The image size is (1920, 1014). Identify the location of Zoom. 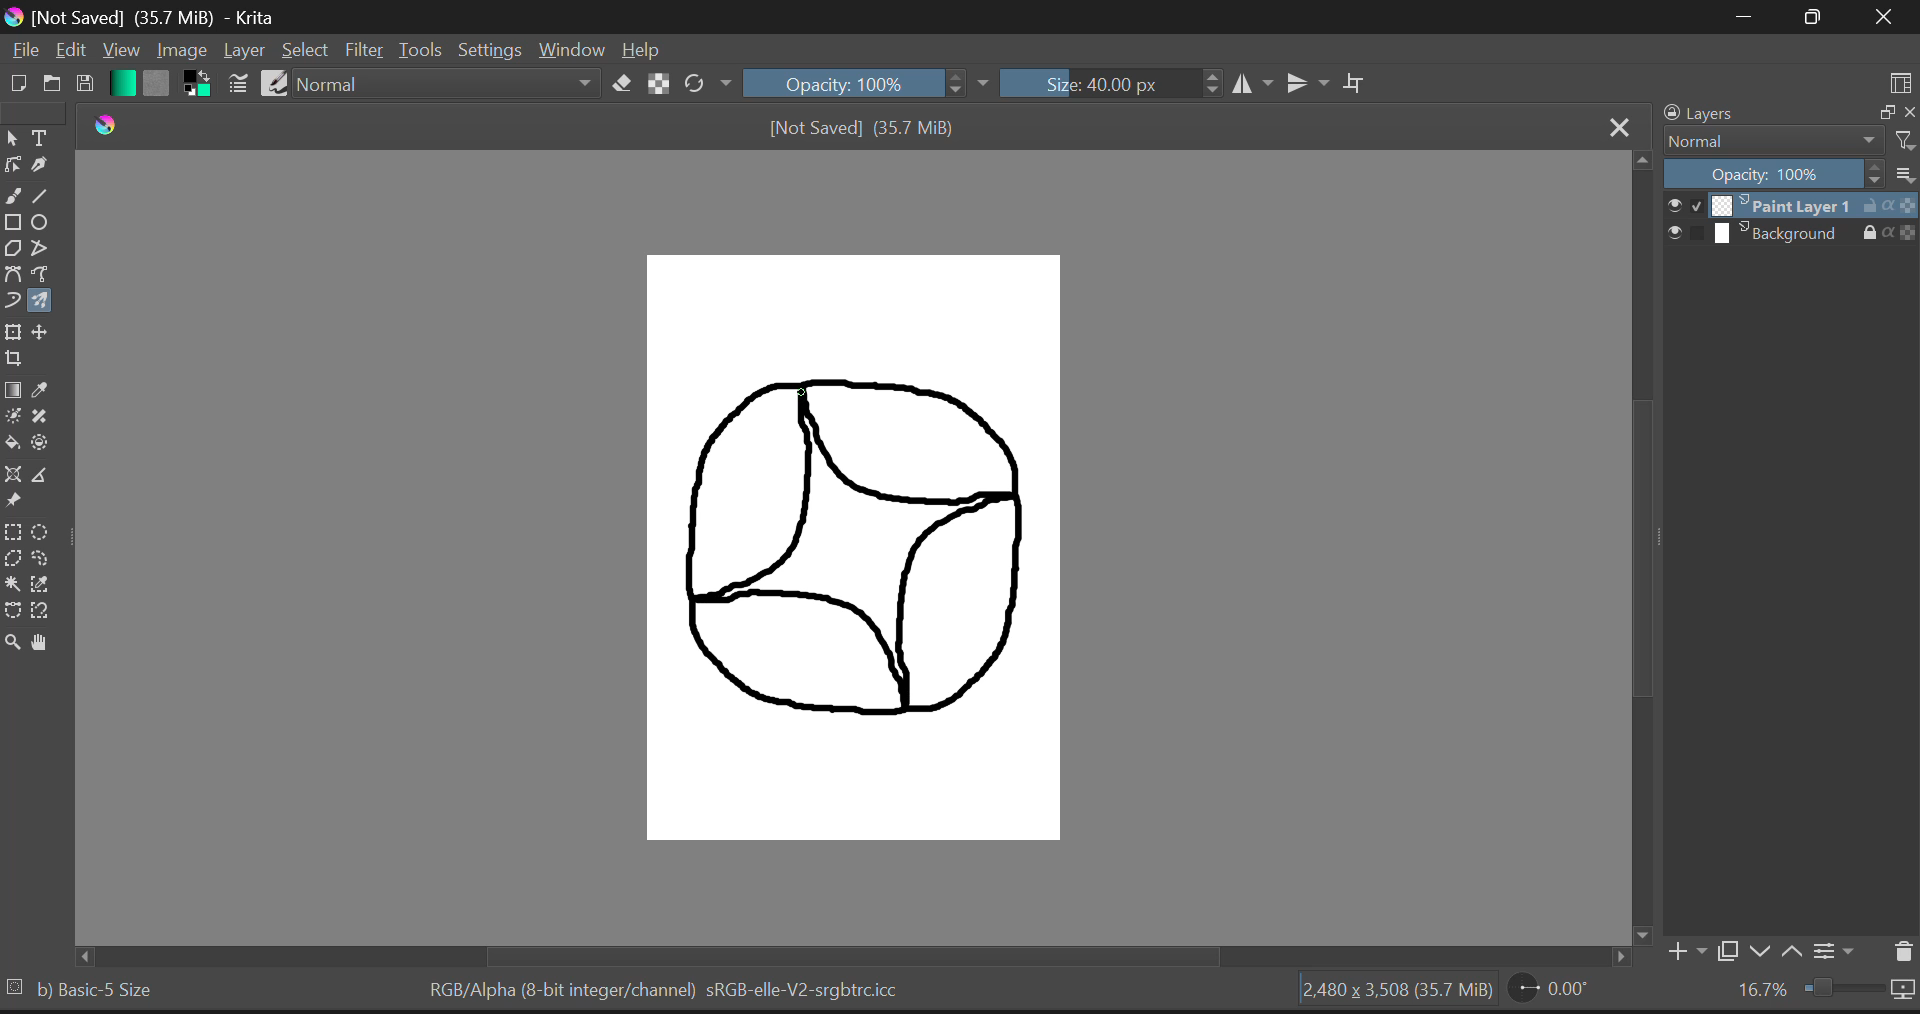
(13, 645).